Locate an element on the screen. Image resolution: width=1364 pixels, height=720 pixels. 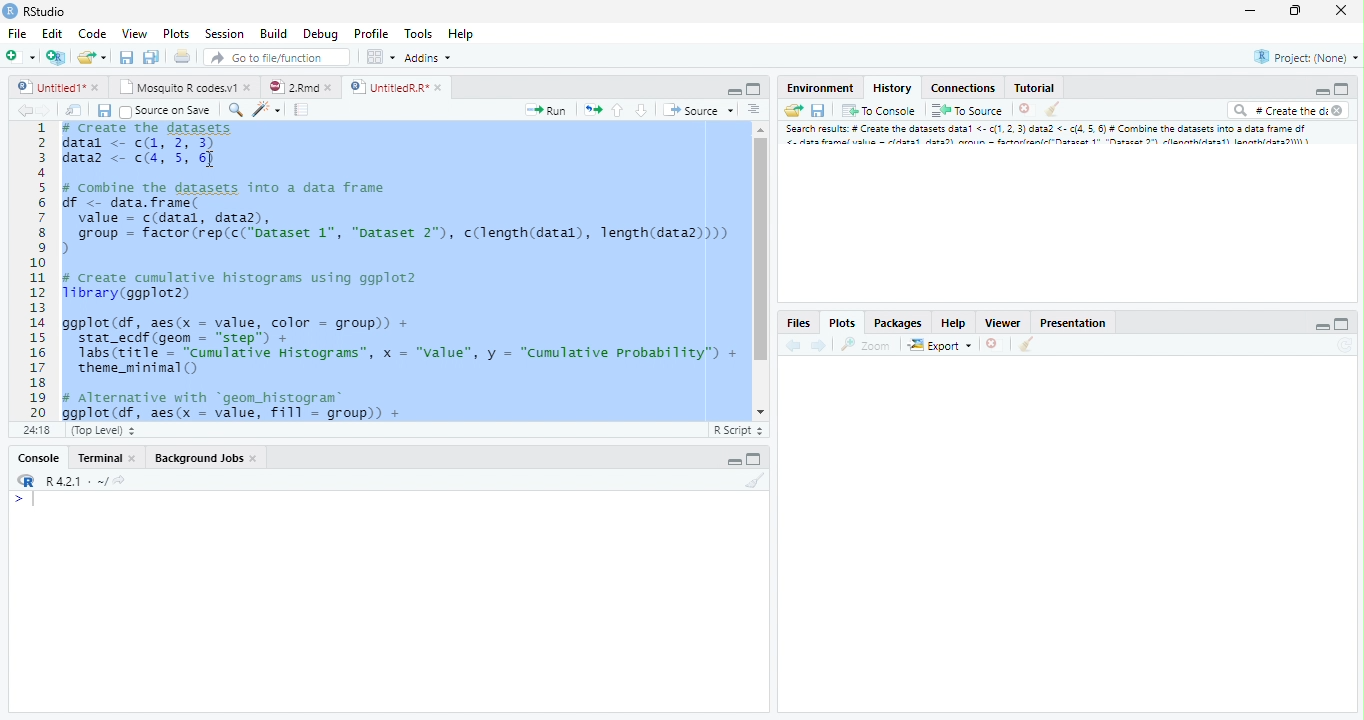
Prsentation is located at coordinates (1069, 321).